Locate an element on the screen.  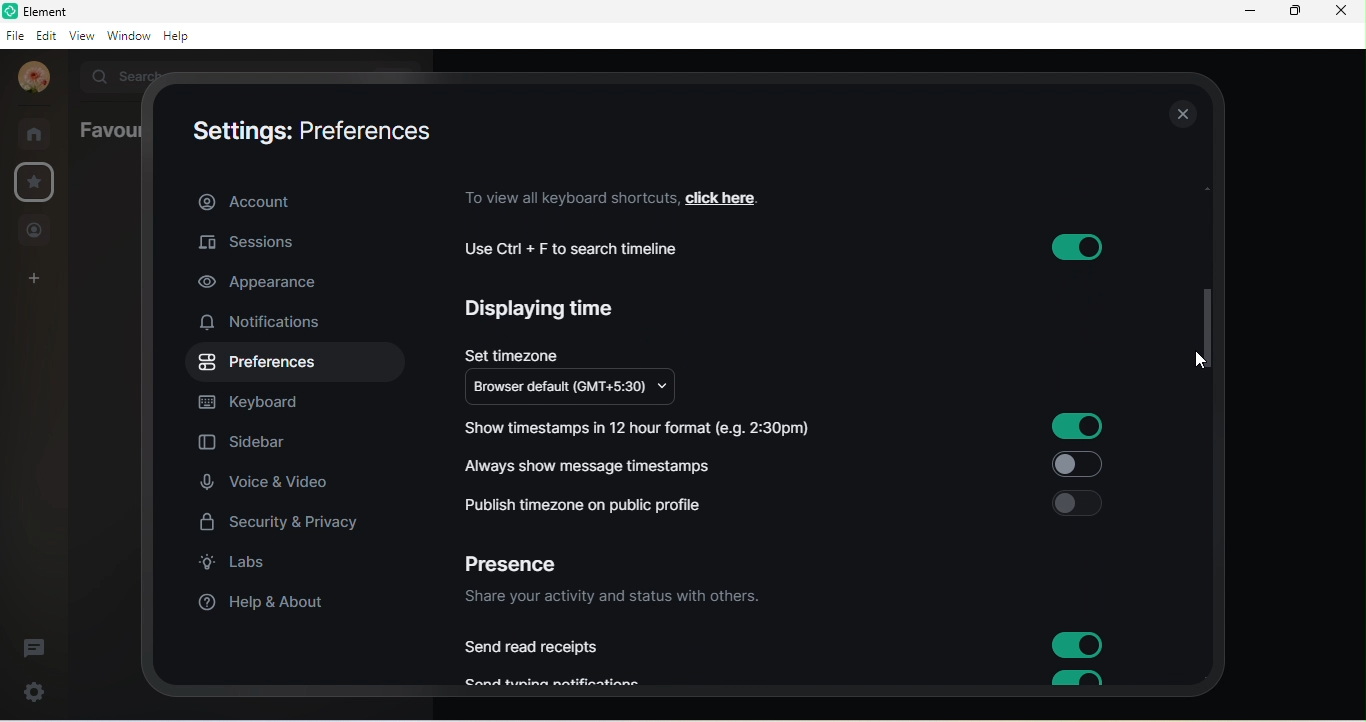
minimize is located at coordinates (1245, 14).